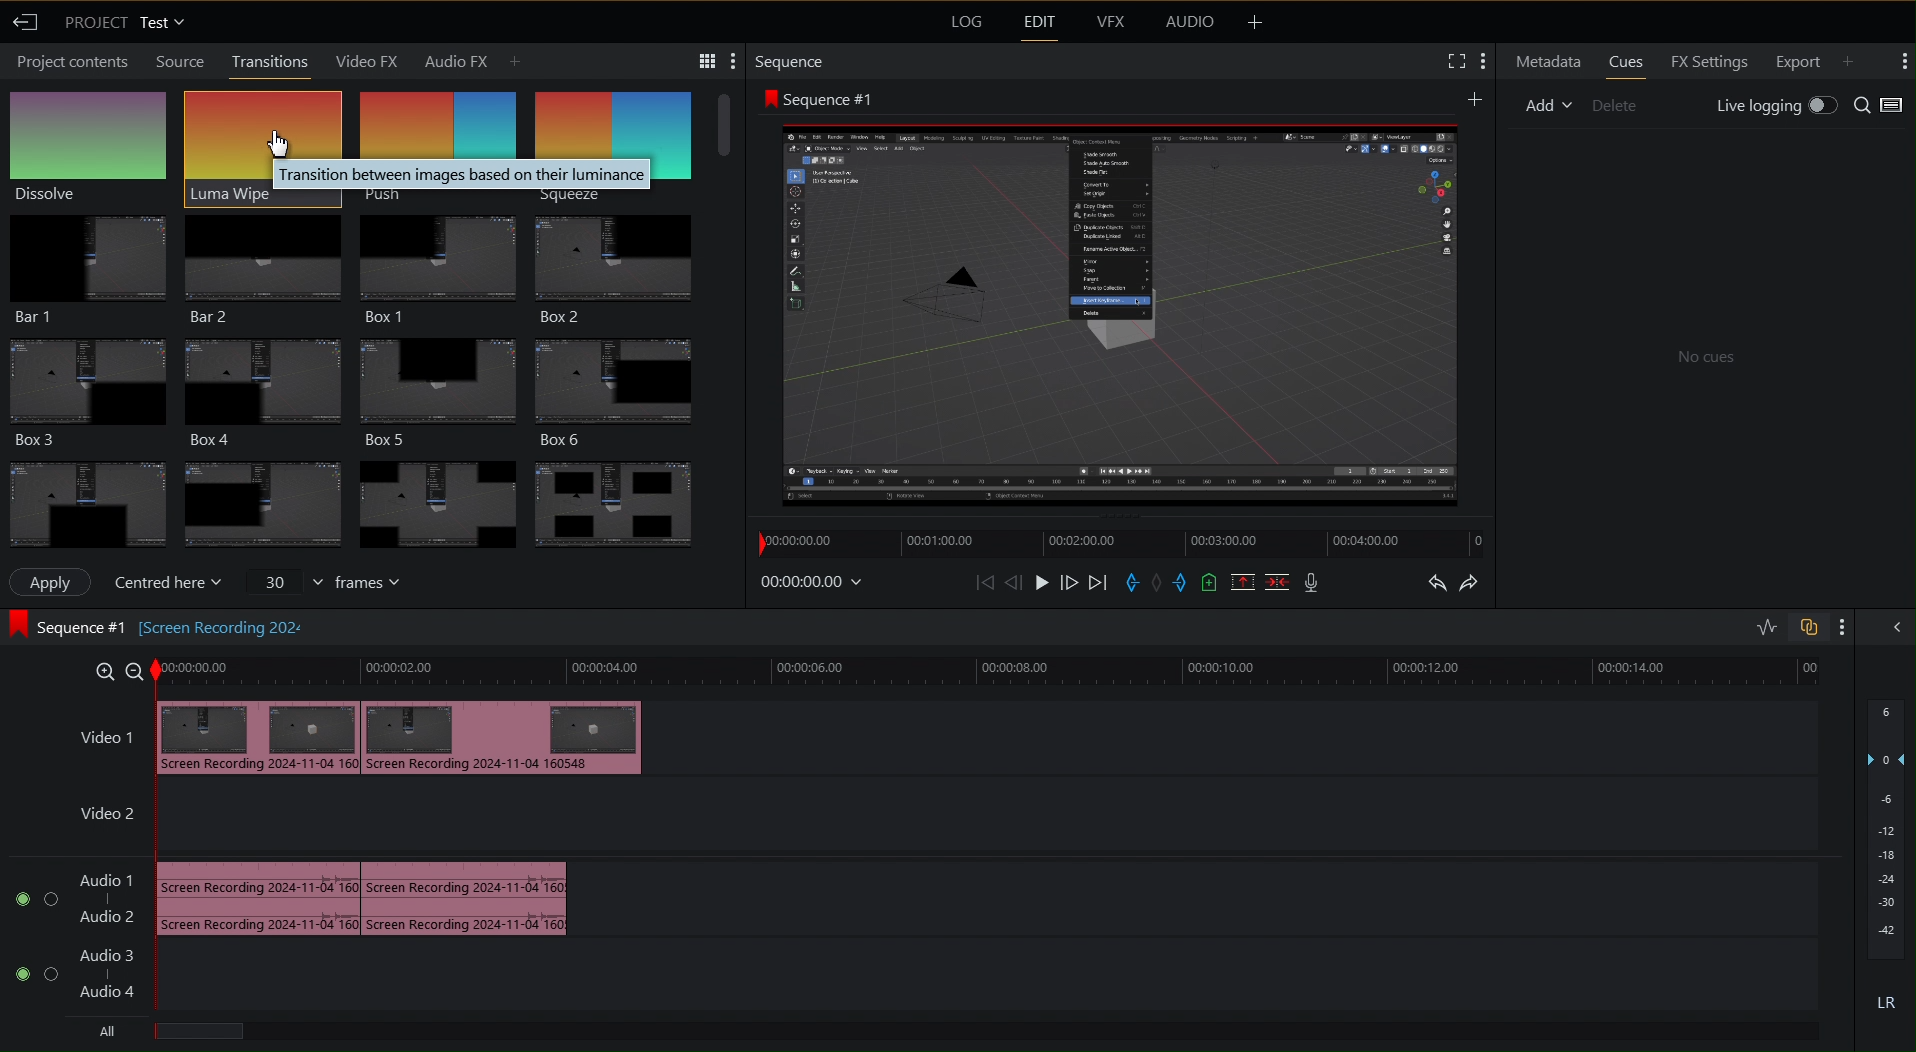 The width and height of the screenshot is (1916, 1052). Describe the element at coordinates (85, 389) in the screenshot. I see `Box 3` at that location.